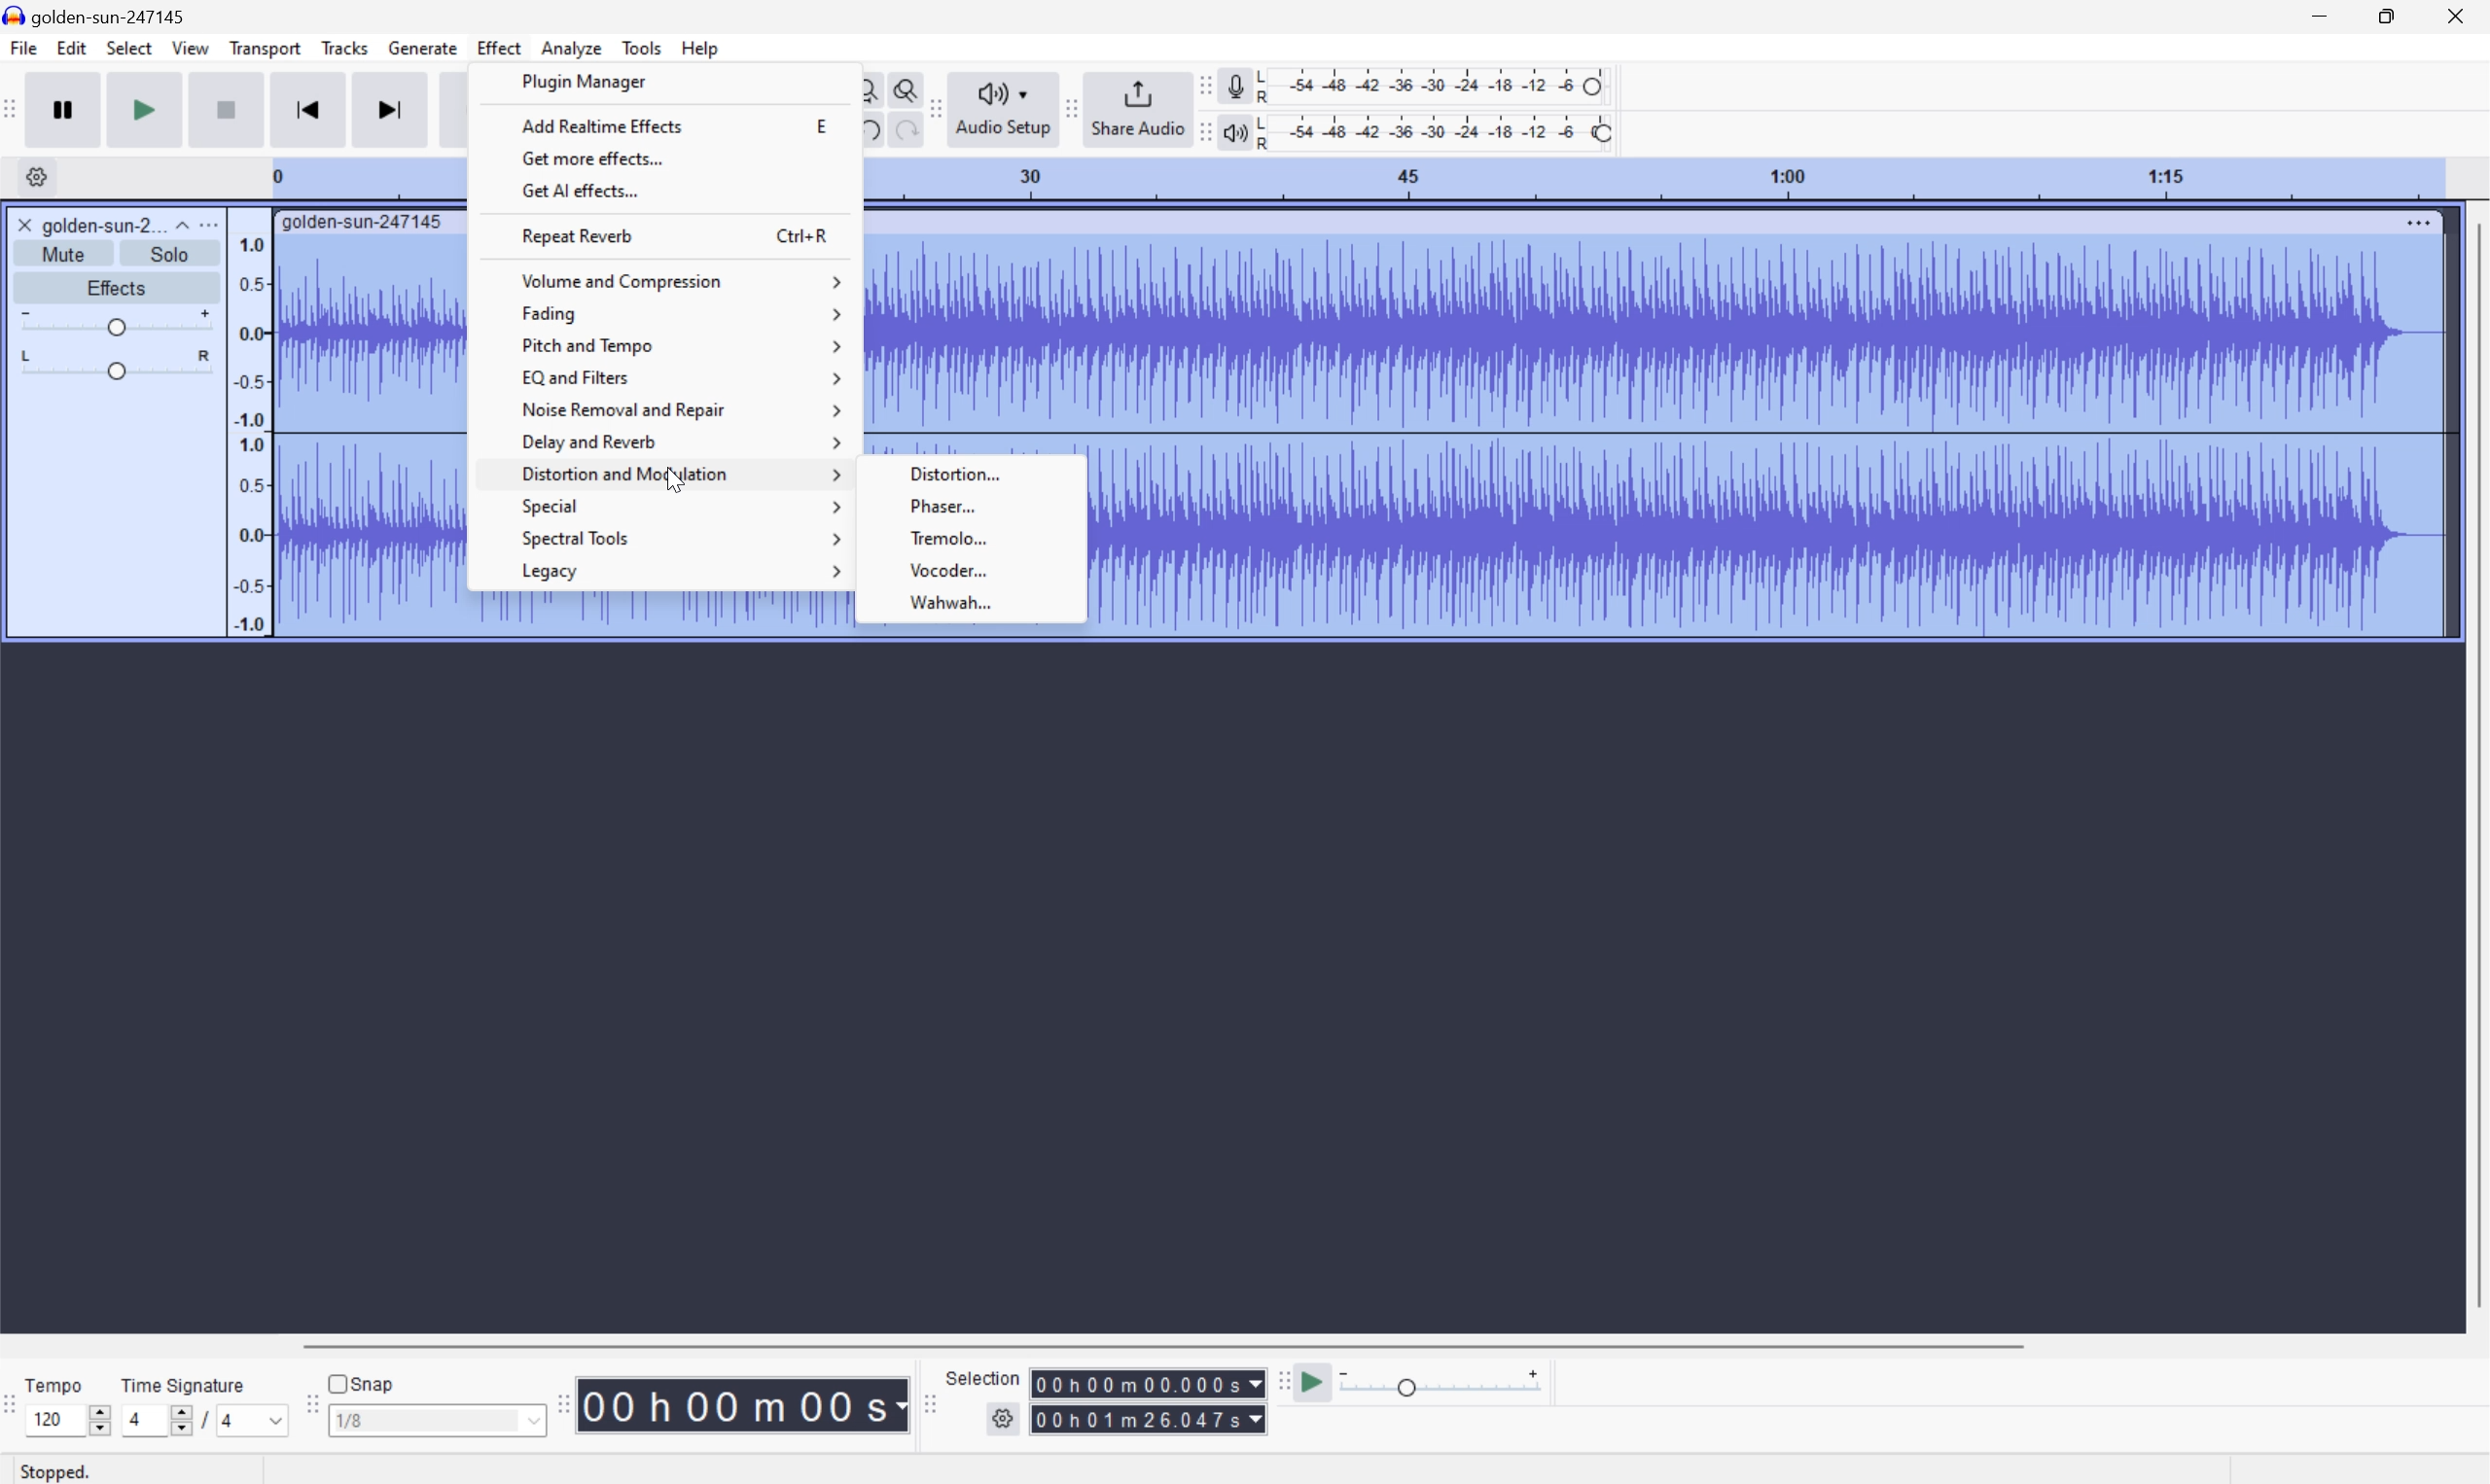 Image resolution: width=2490 pixels, height=1484 pixels. What do you see at coordinates (641, 45) in the screenshot?
I see `Tools` at bounding box center [641, 45].